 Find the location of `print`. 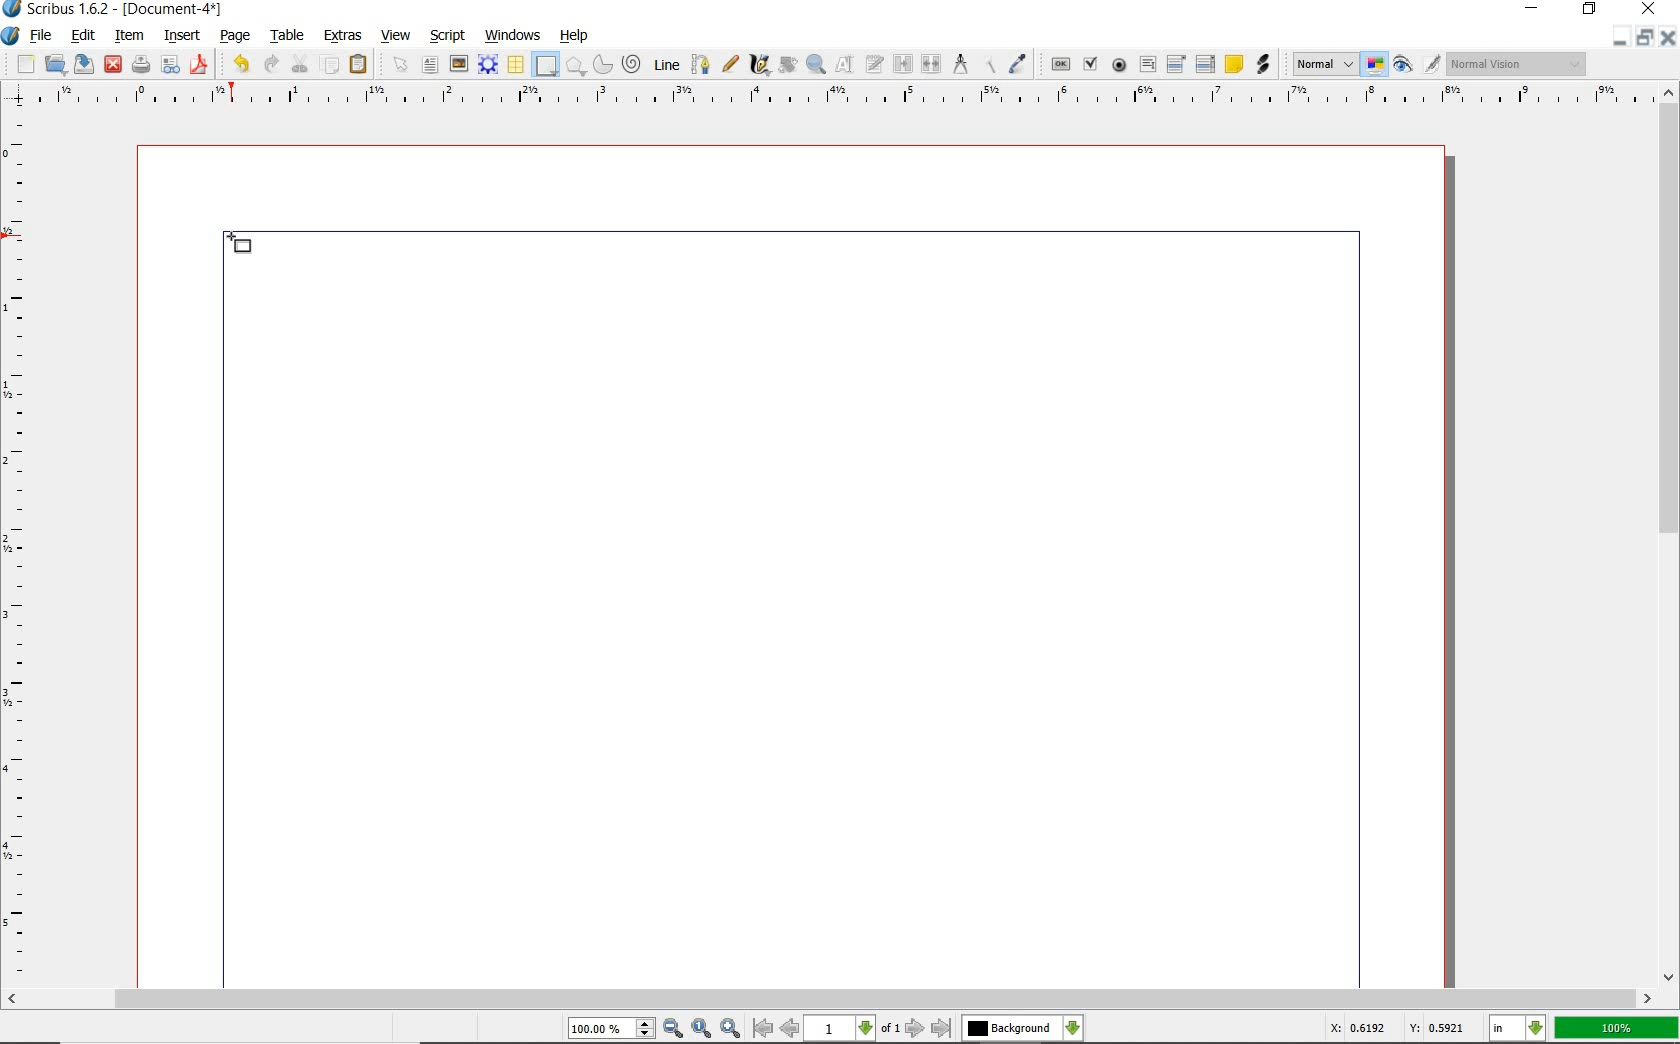

print is located at coordinates (139, 65).